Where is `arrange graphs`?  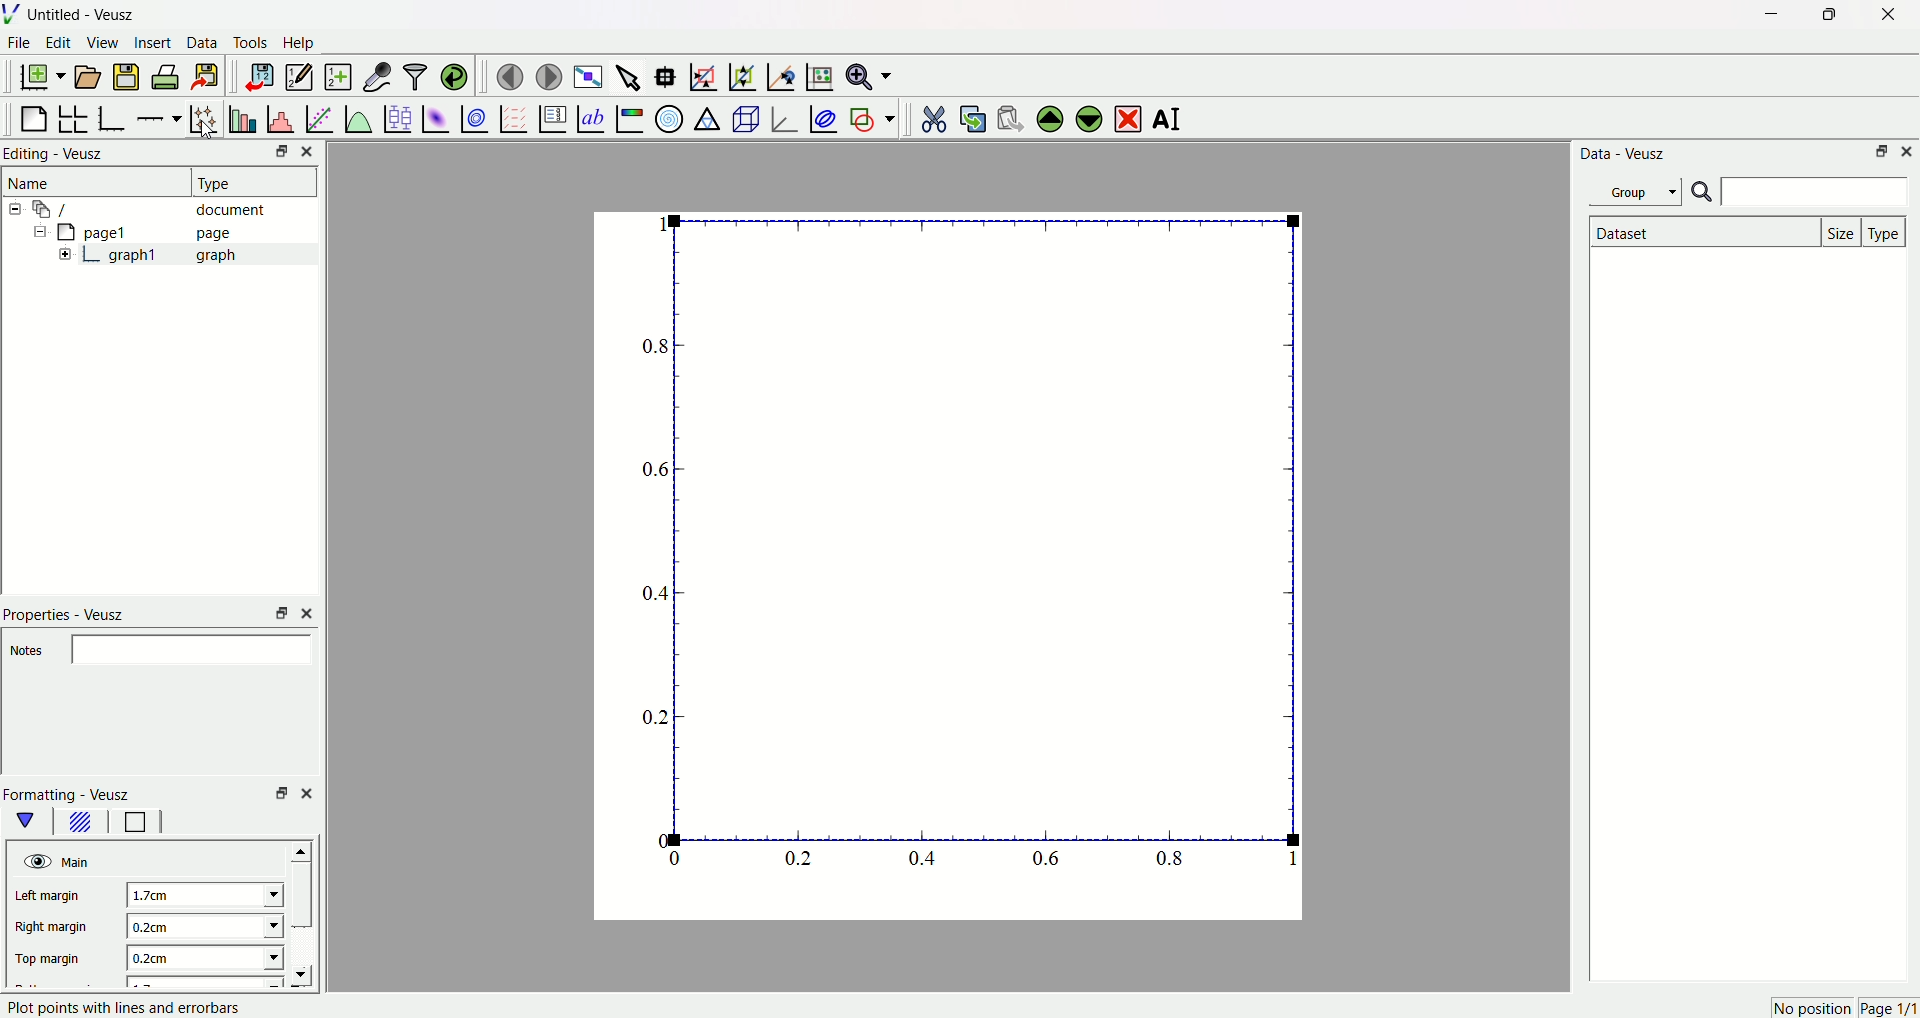 arrange graphs is located at coordinates (76, 116).